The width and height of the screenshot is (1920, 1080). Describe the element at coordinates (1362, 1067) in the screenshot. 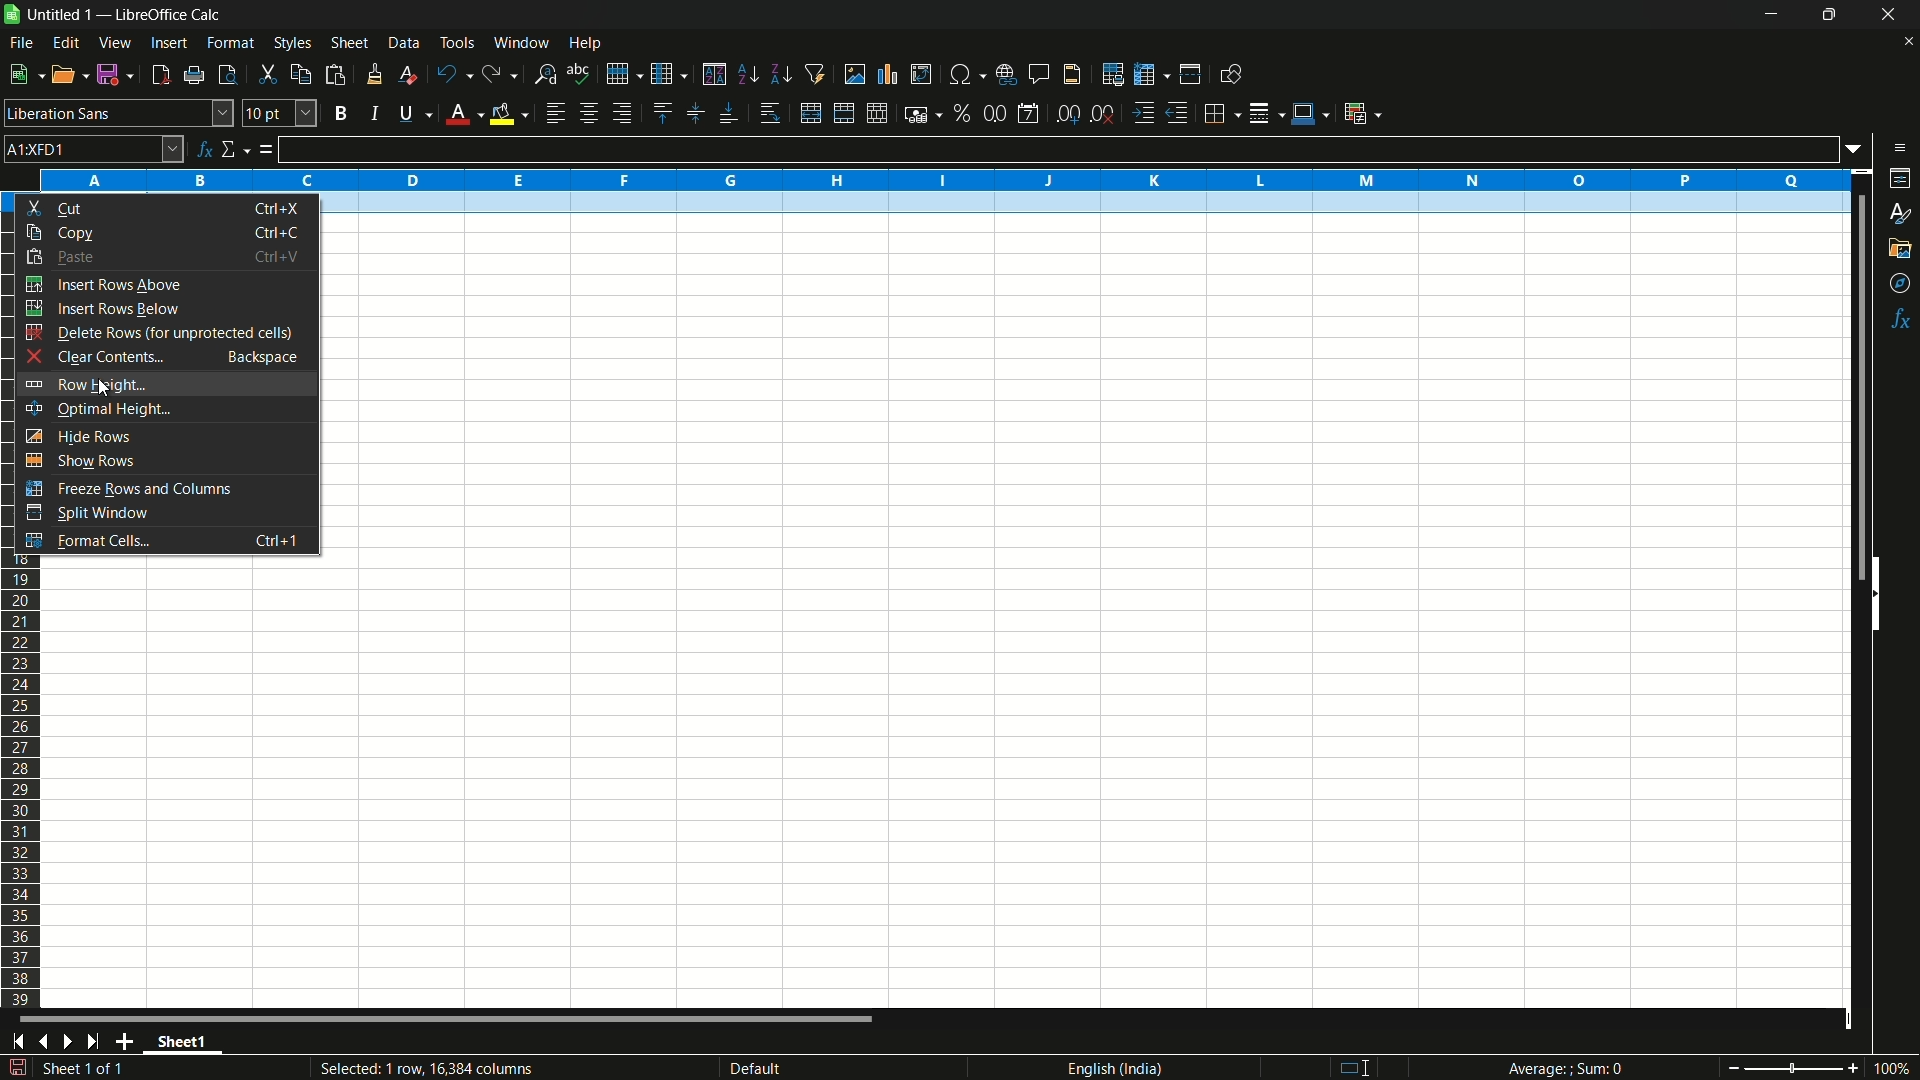

I see `standard selection` at that location.